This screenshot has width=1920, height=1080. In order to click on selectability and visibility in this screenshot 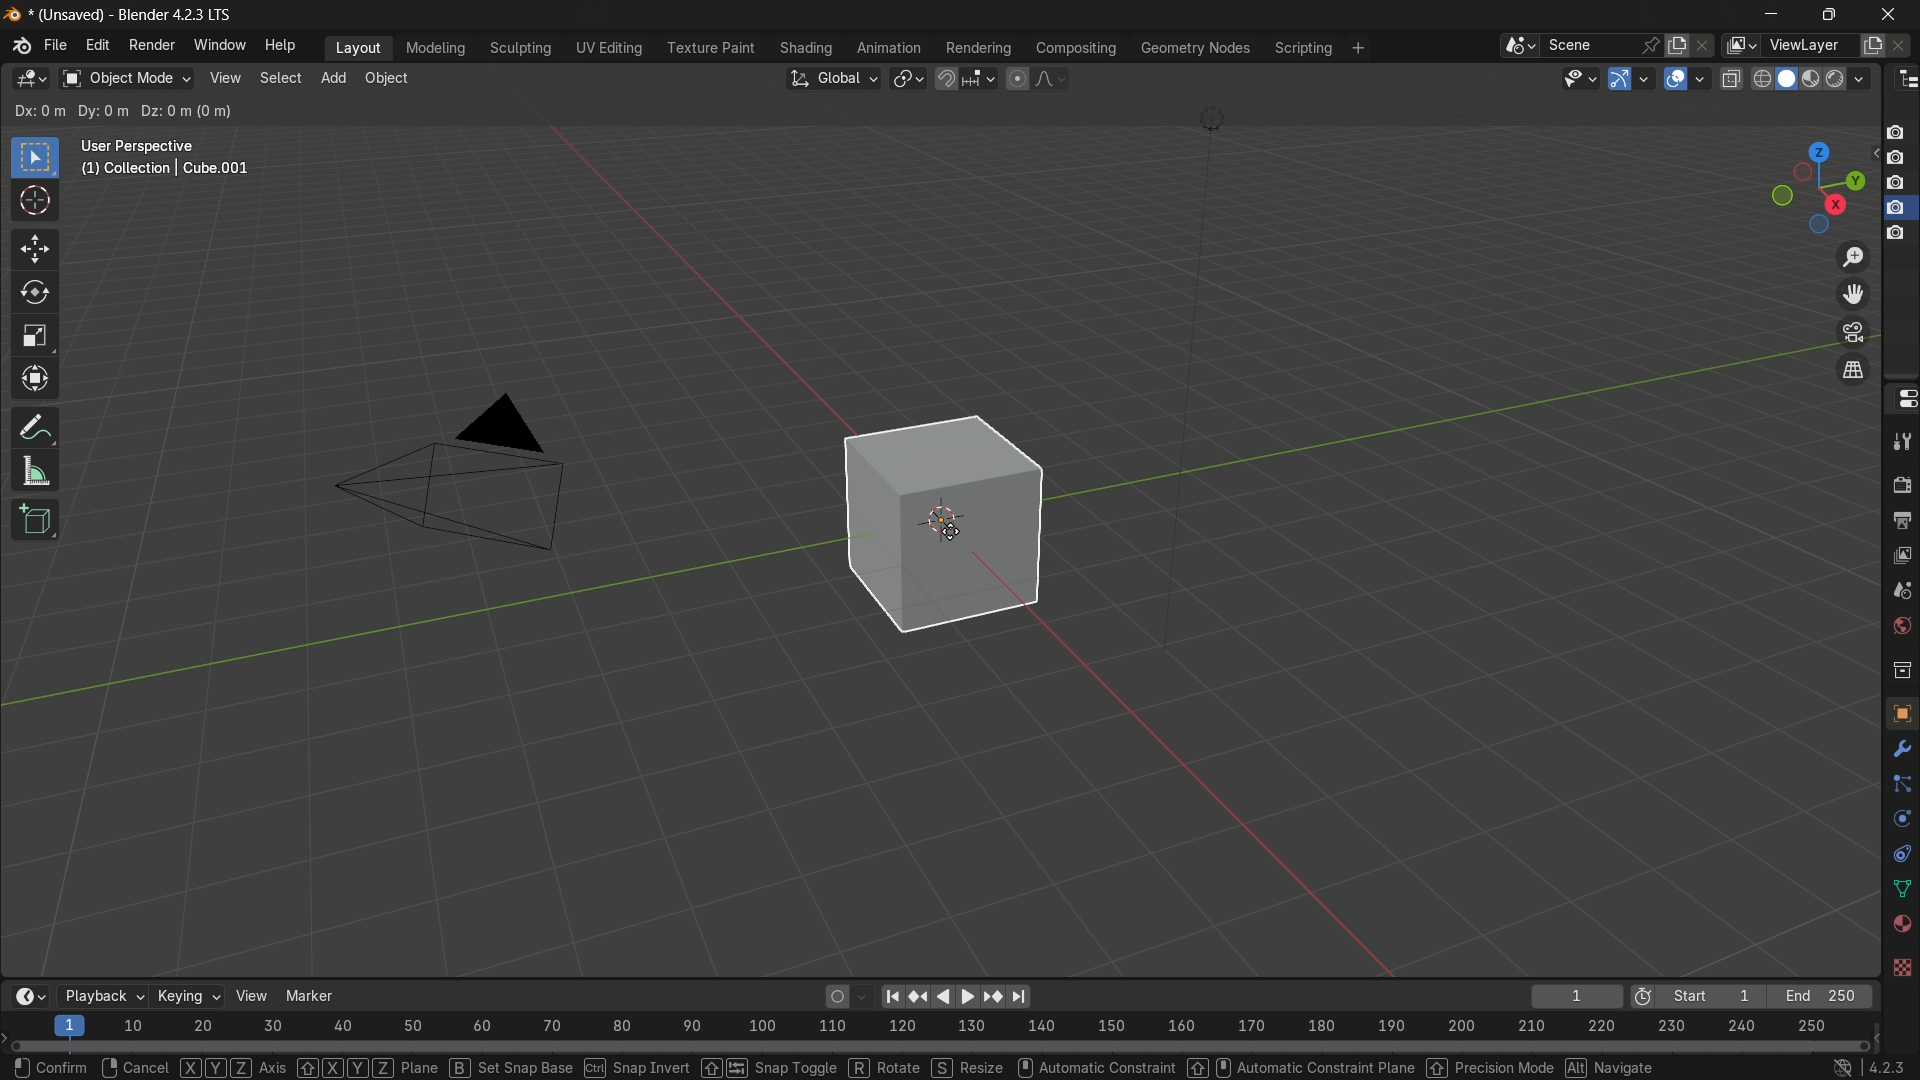, I will do `click(1580, 79)`.